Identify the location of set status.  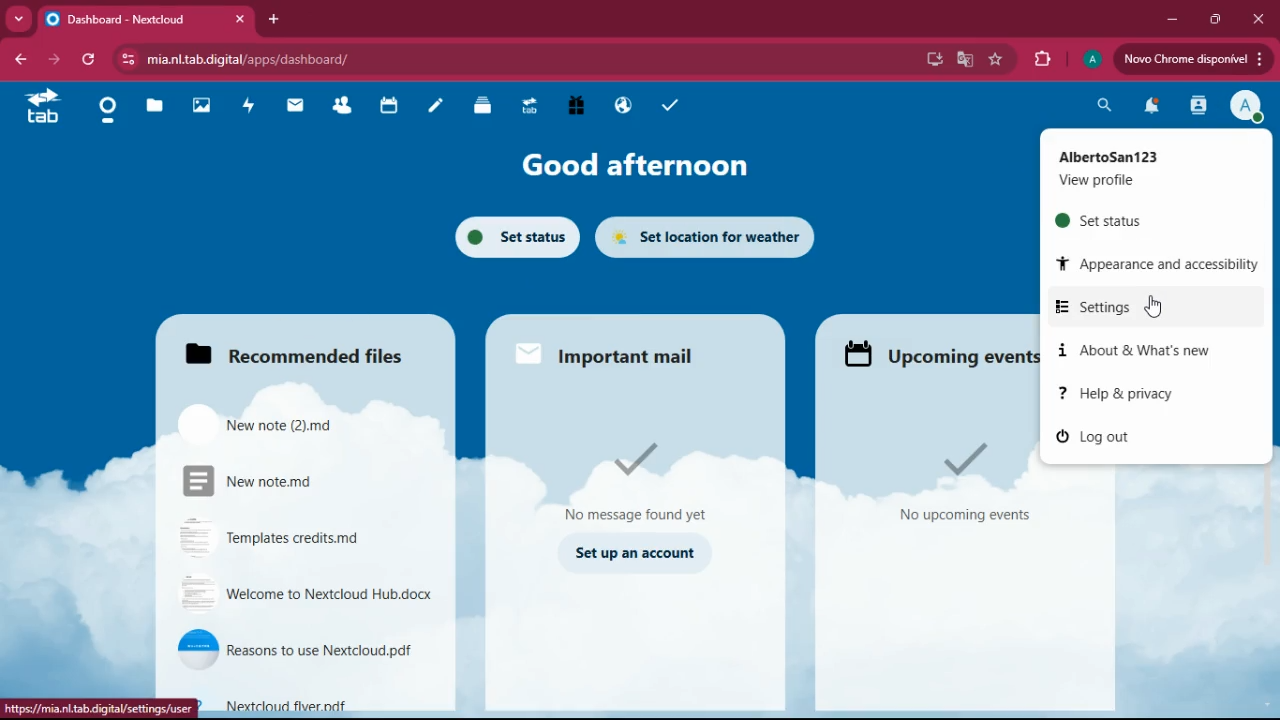
(519, 239).